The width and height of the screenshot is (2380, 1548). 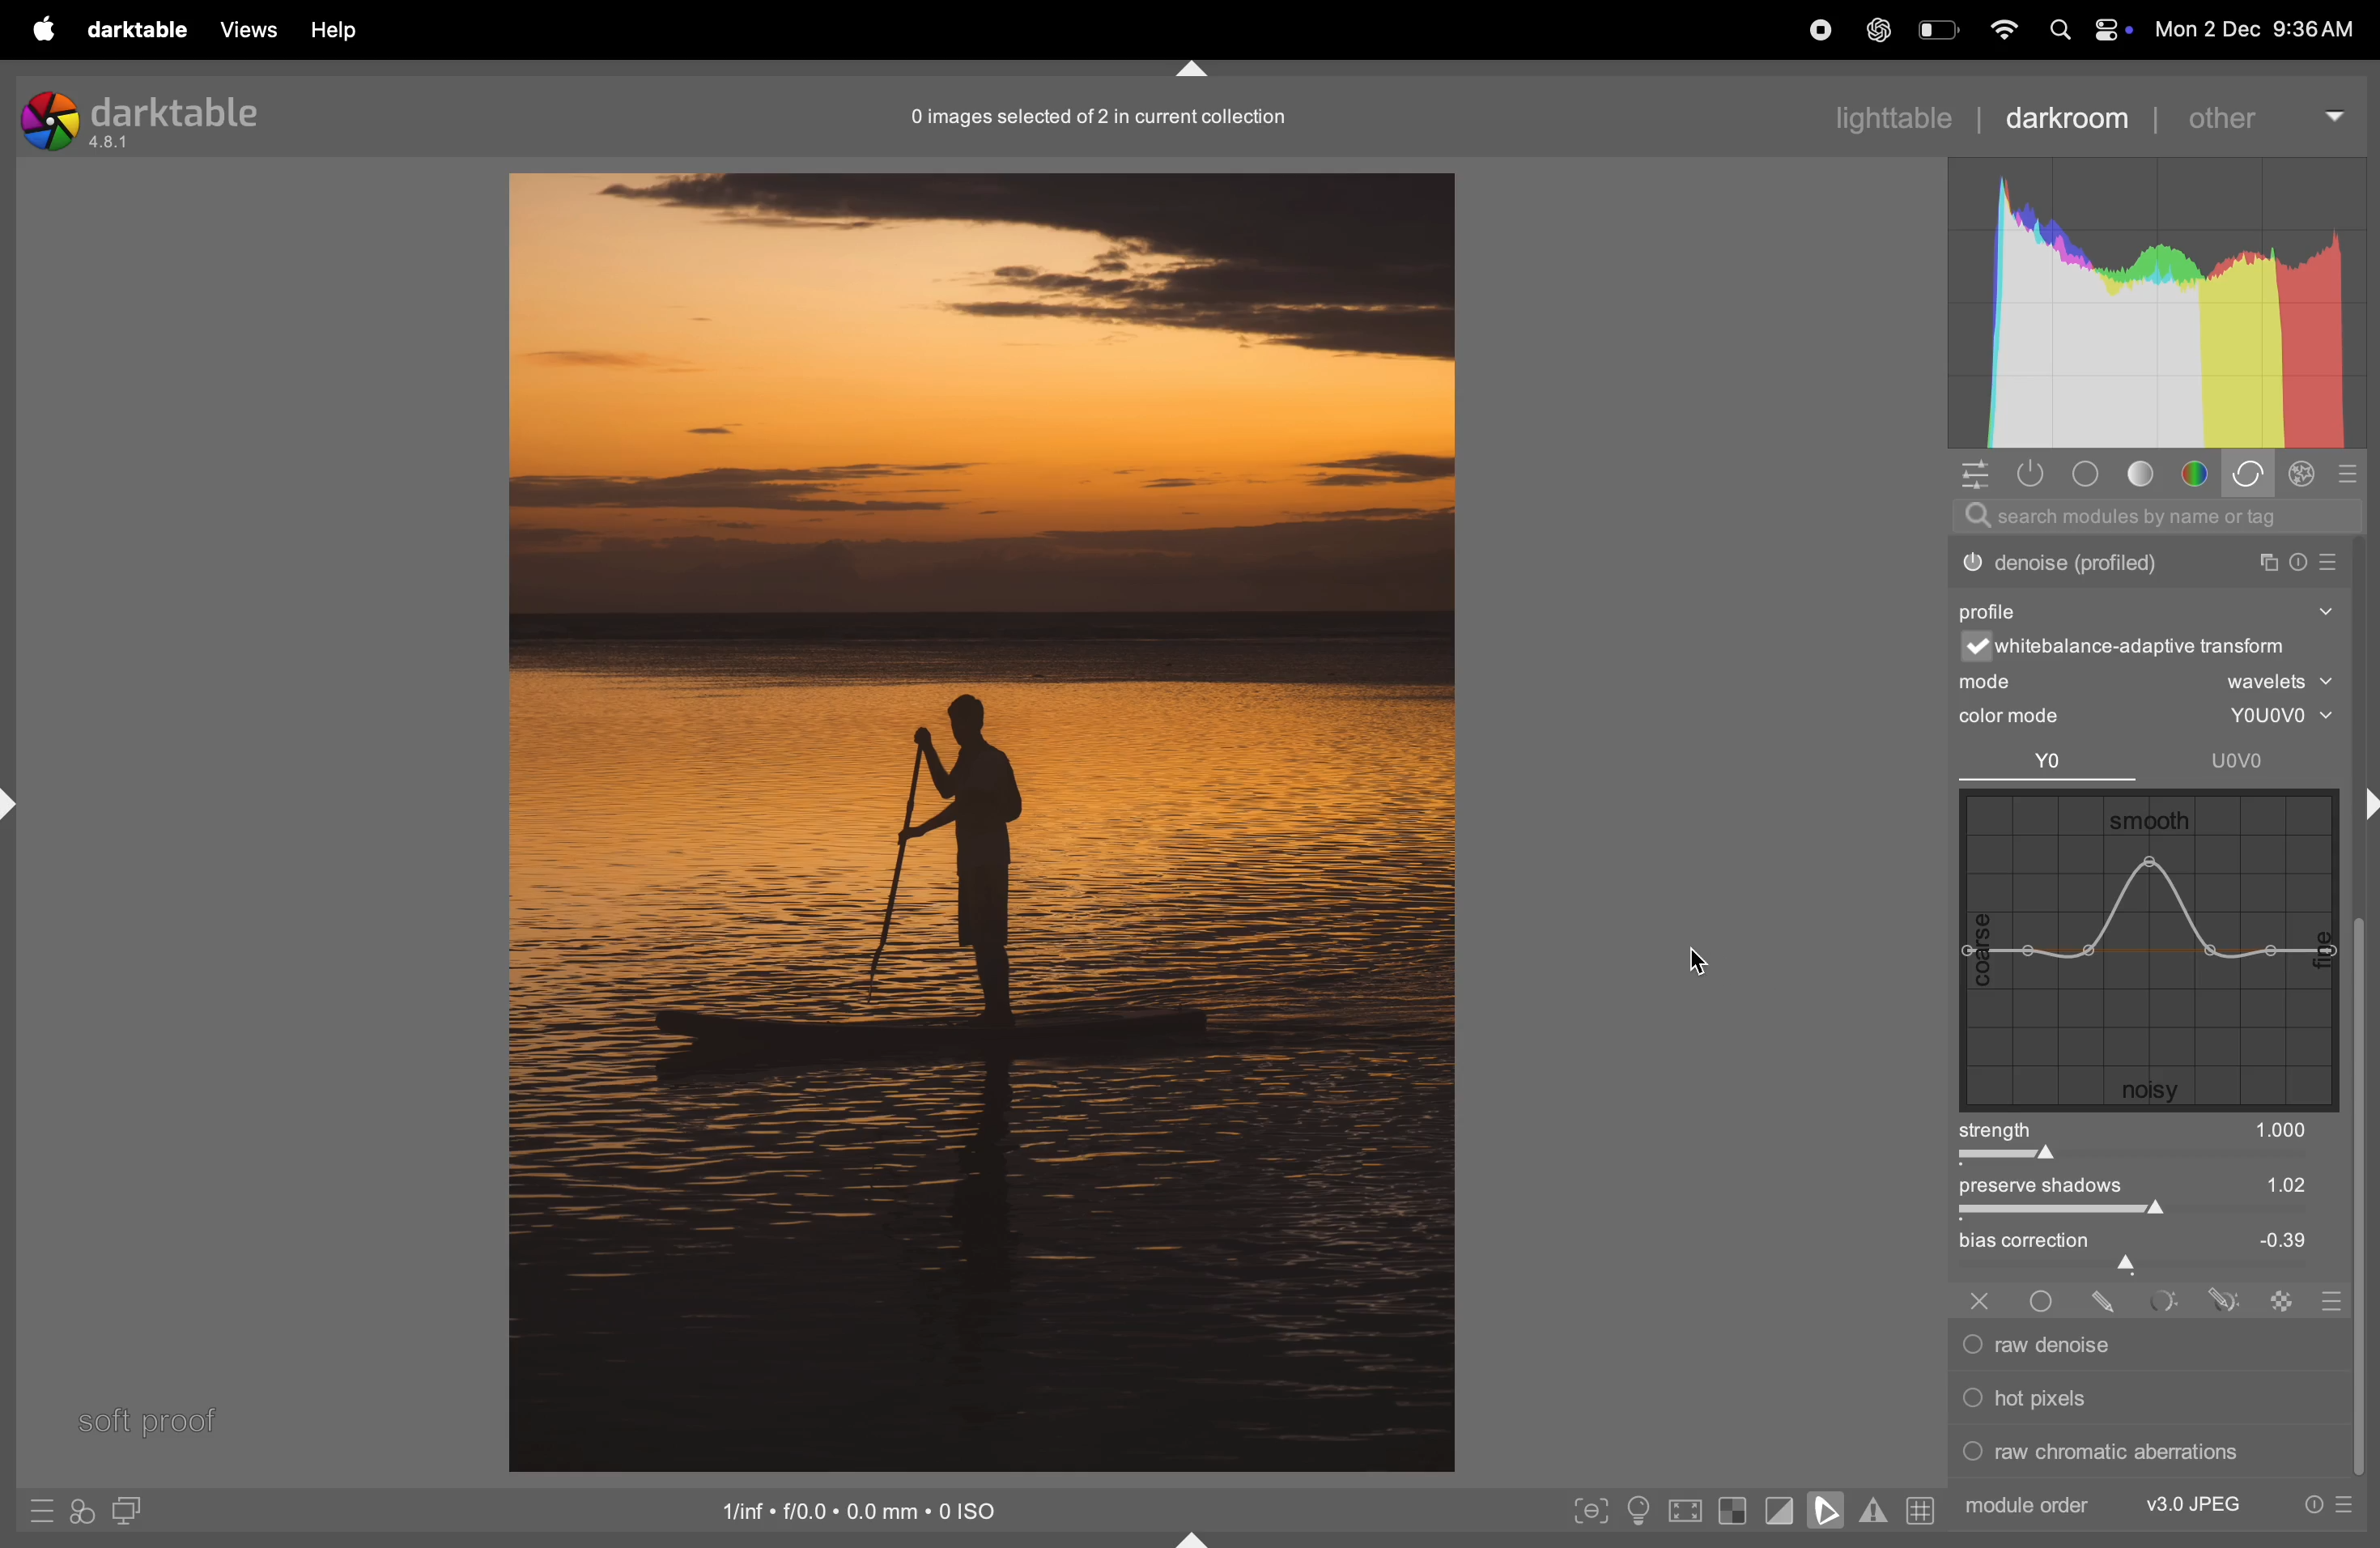 What do you see at coordinates (2148, 559) in the screenshot?
I see `dither or posterize` at bounding box center [2148, 559].